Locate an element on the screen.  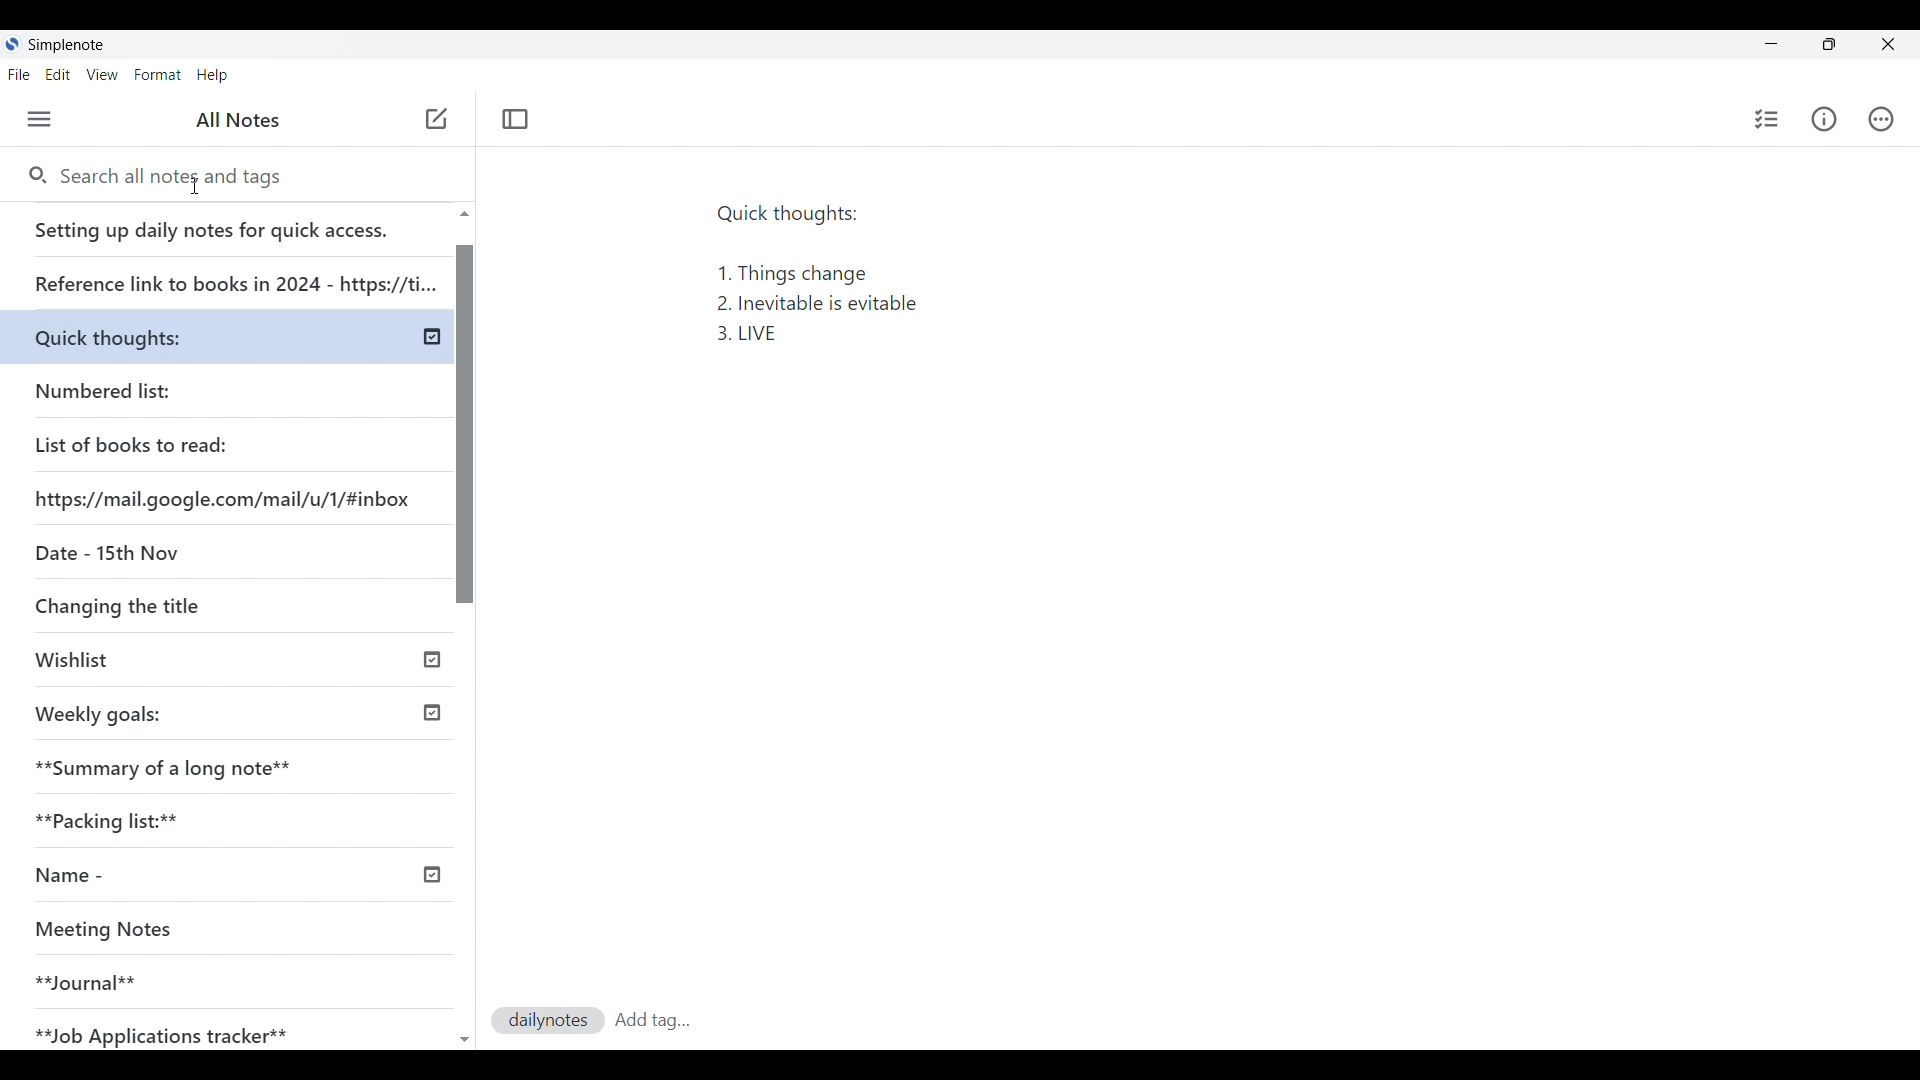
Wishlist is located at coordinates (167, 662).